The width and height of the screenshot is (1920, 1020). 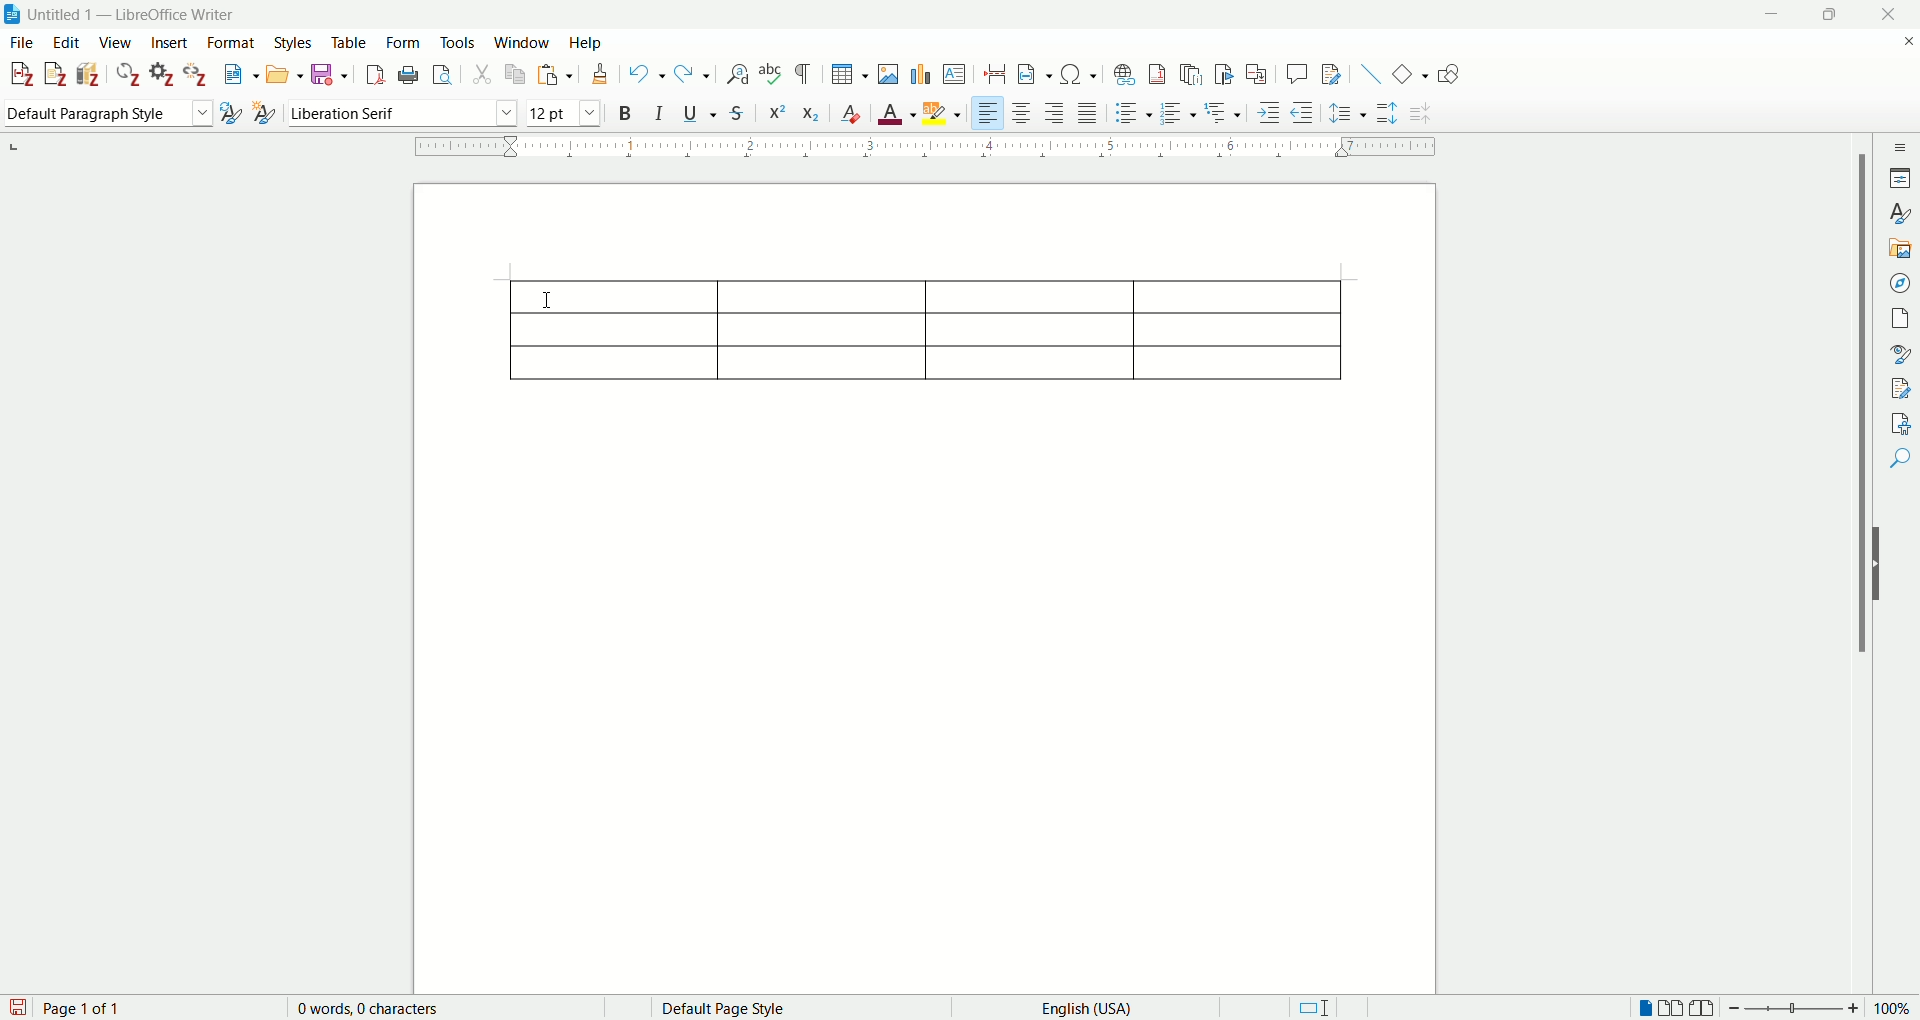 What do you see at coordinates (1898, 352) in the screenshot?
I see `style inspector` at bounding box center [1898, 352].